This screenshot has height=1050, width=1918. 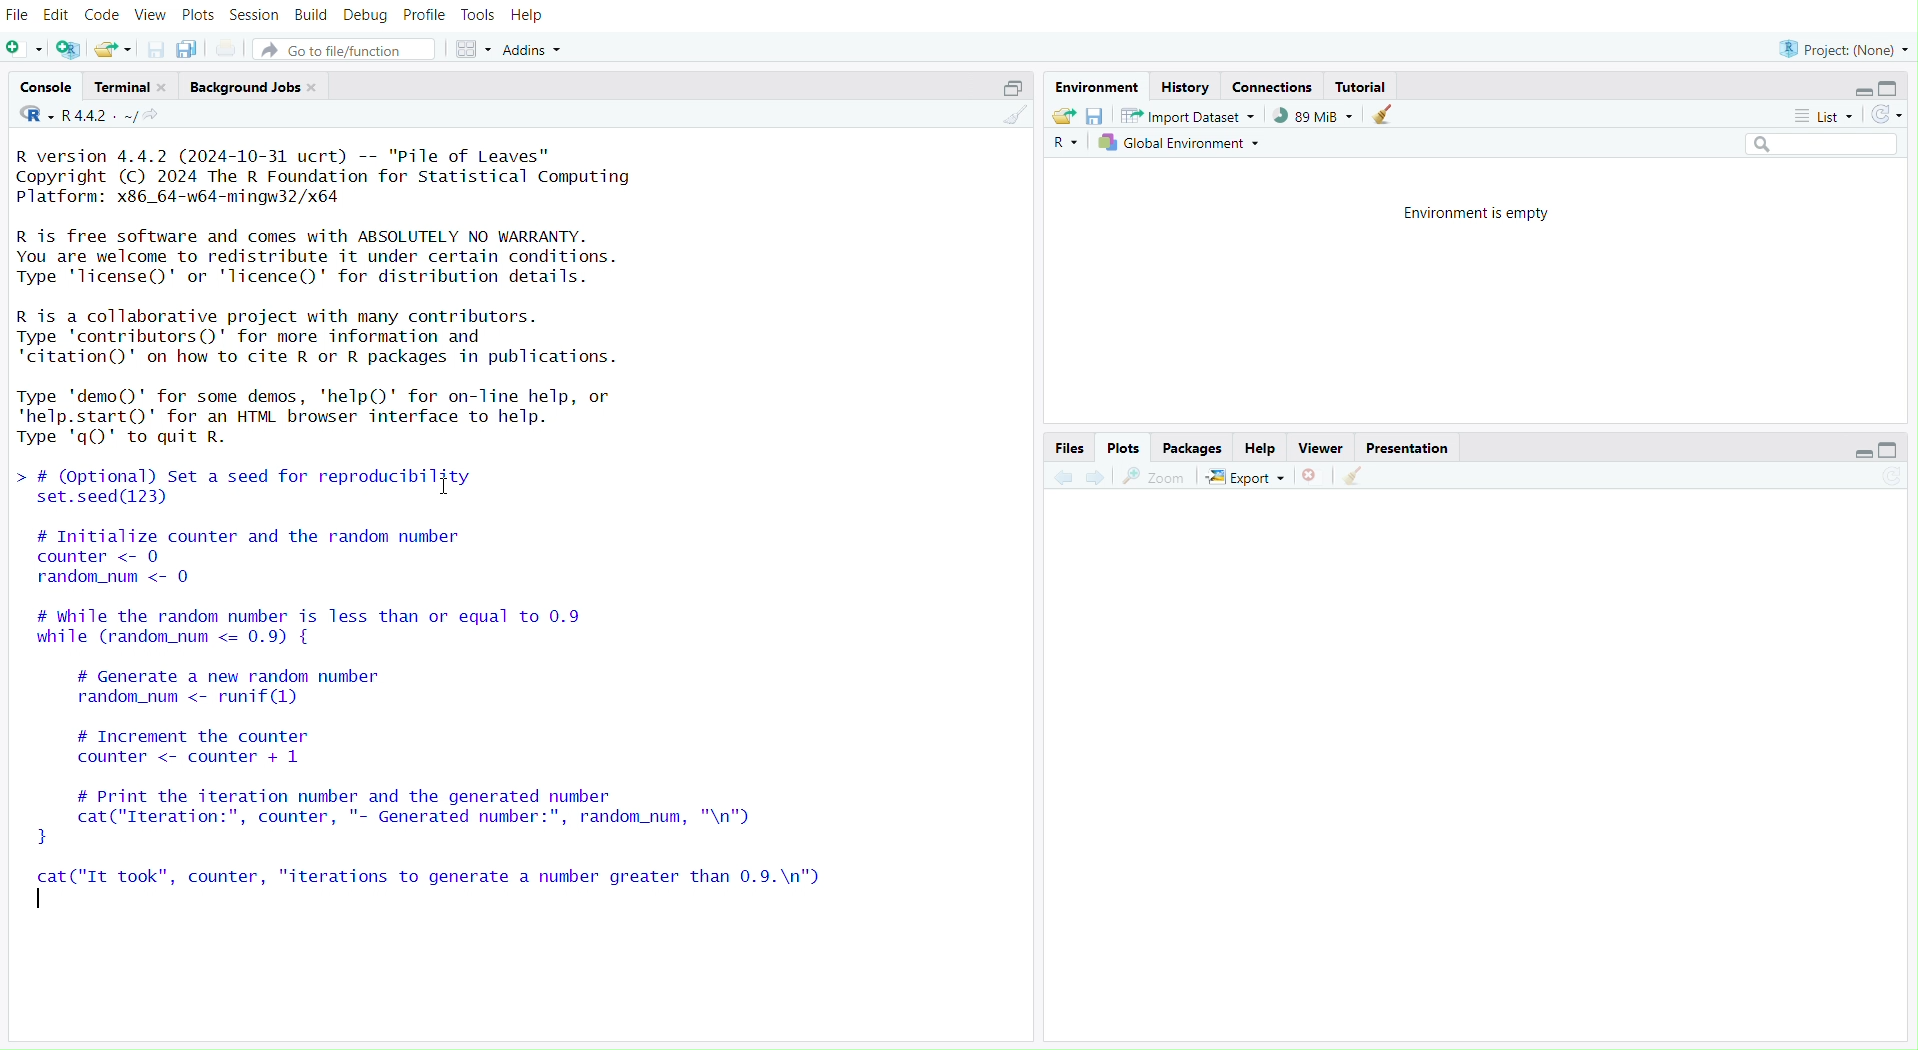 I want to click on View the current working directory, so click(x=172, y=116).